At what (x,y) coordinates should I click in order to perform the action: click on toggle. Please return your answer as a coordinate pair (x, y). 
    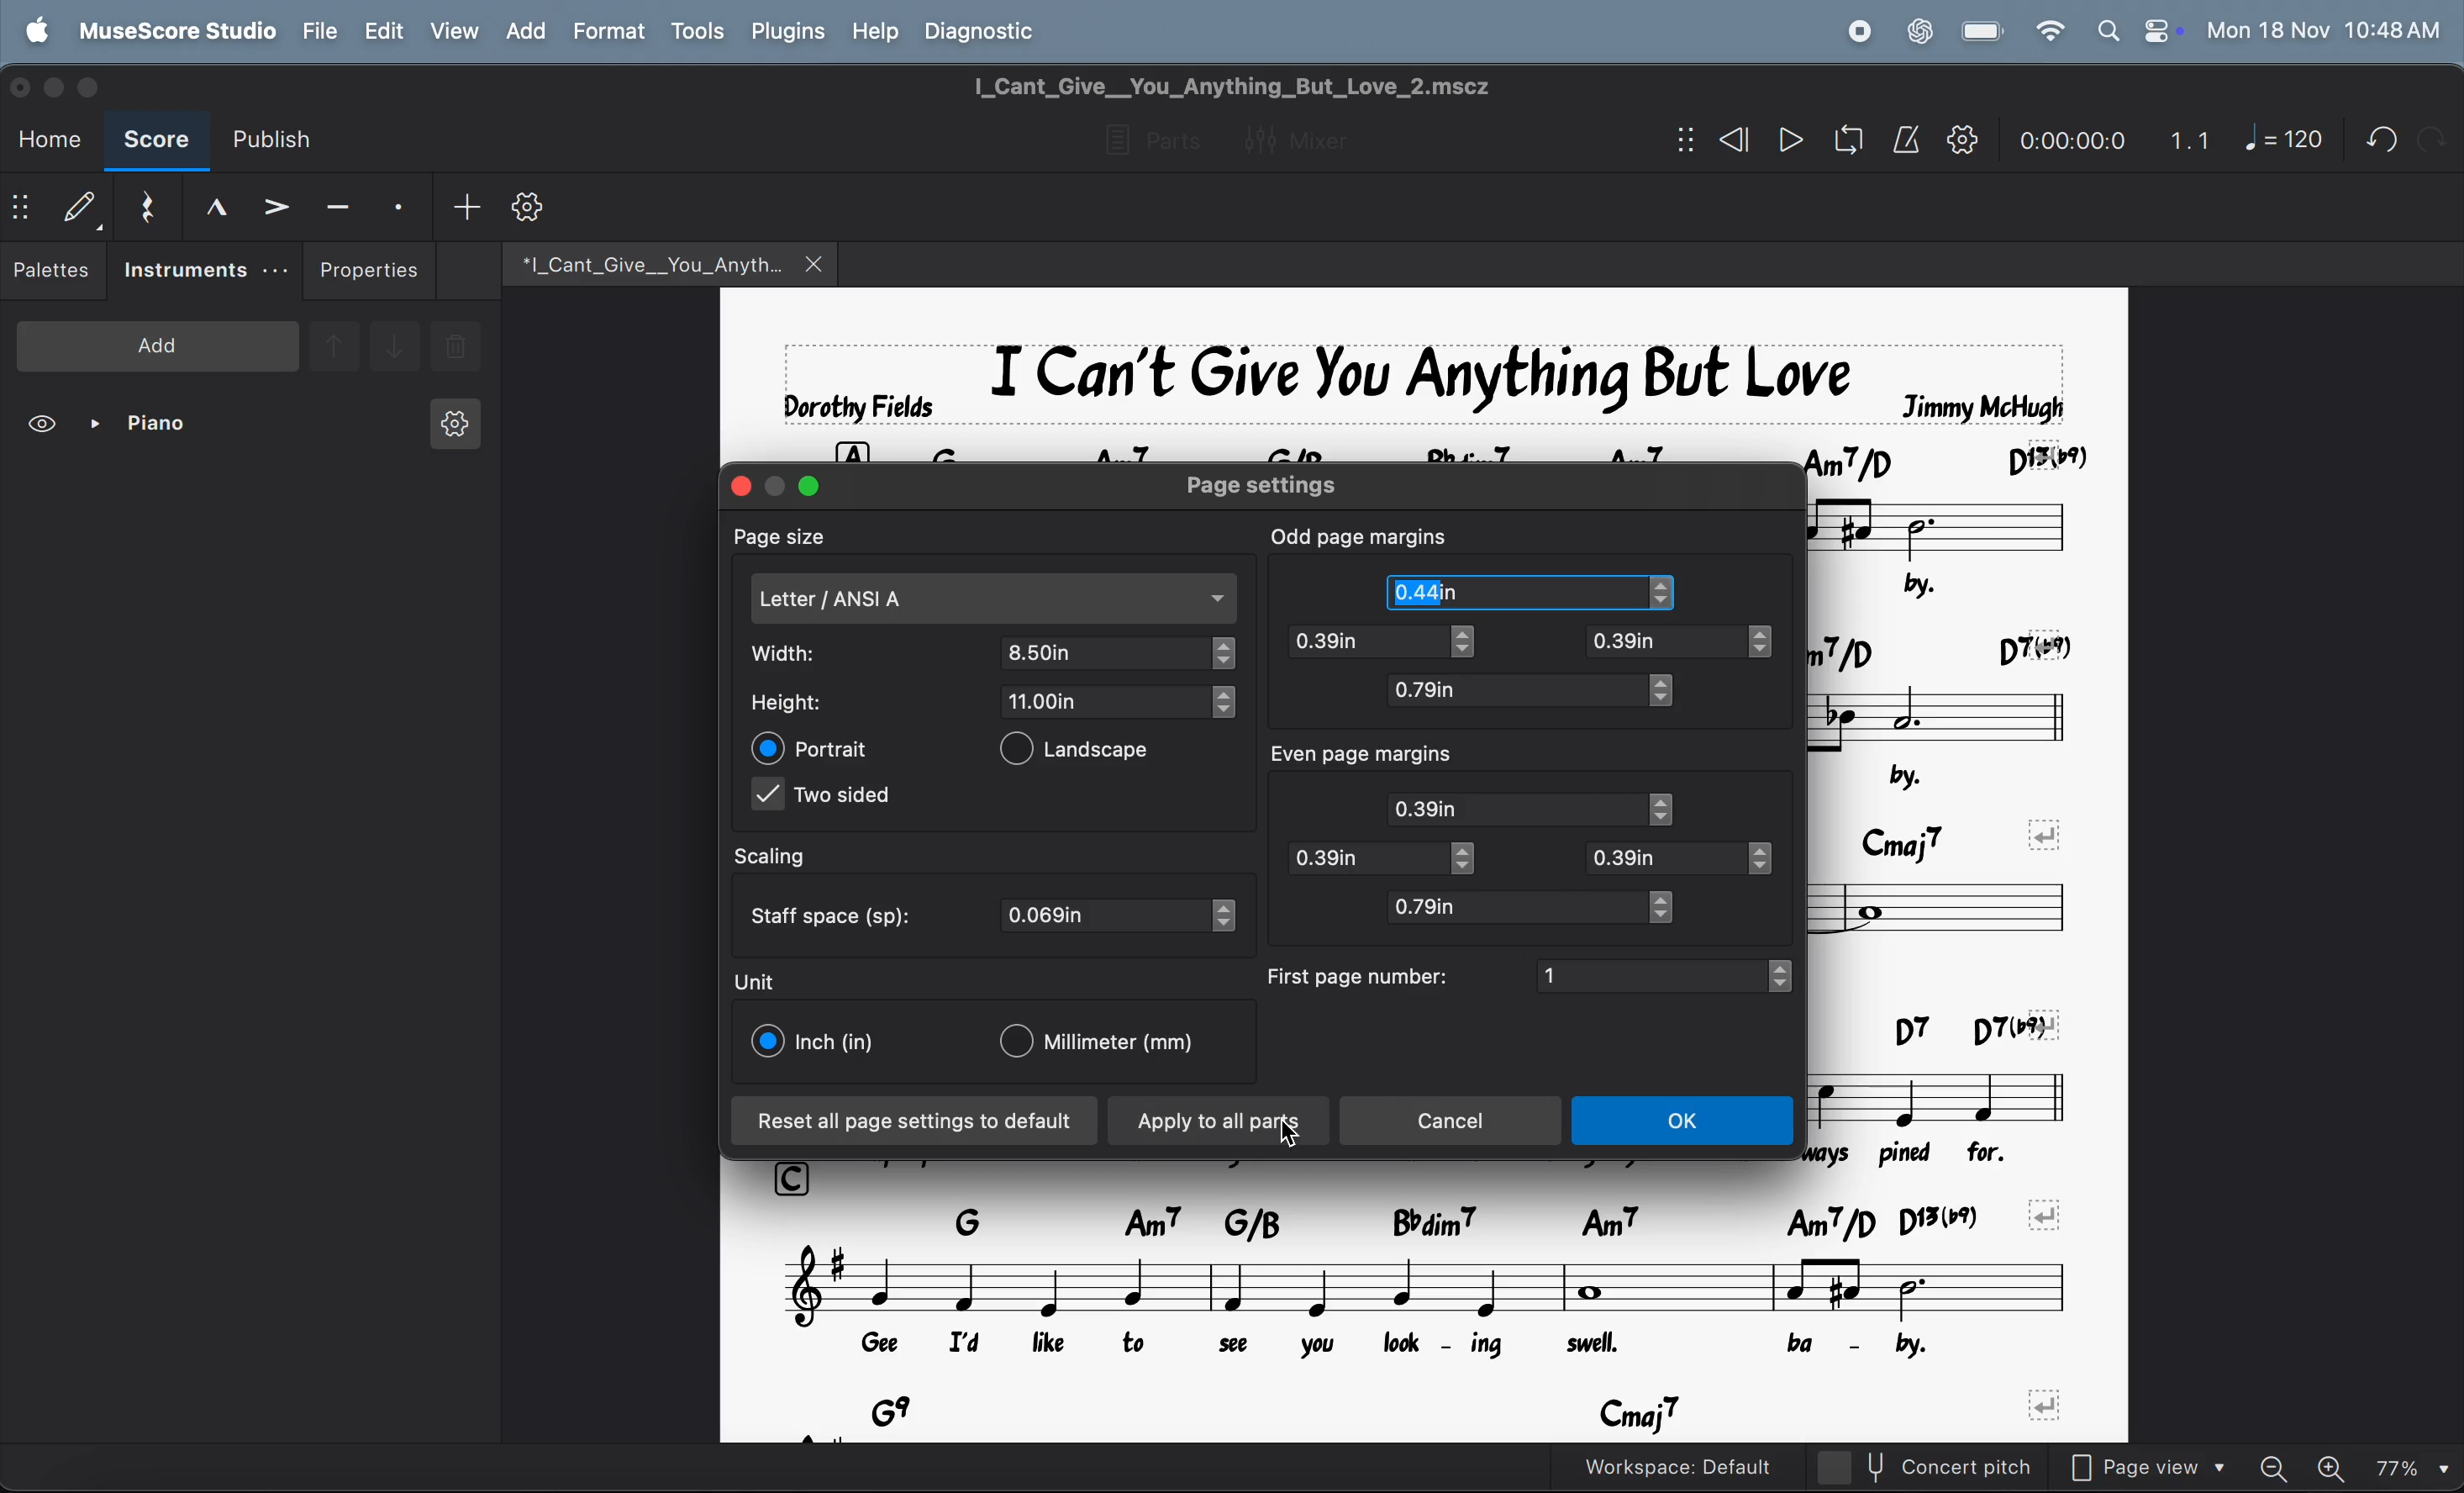
    Looking at the image, I should click on (1675, 594).